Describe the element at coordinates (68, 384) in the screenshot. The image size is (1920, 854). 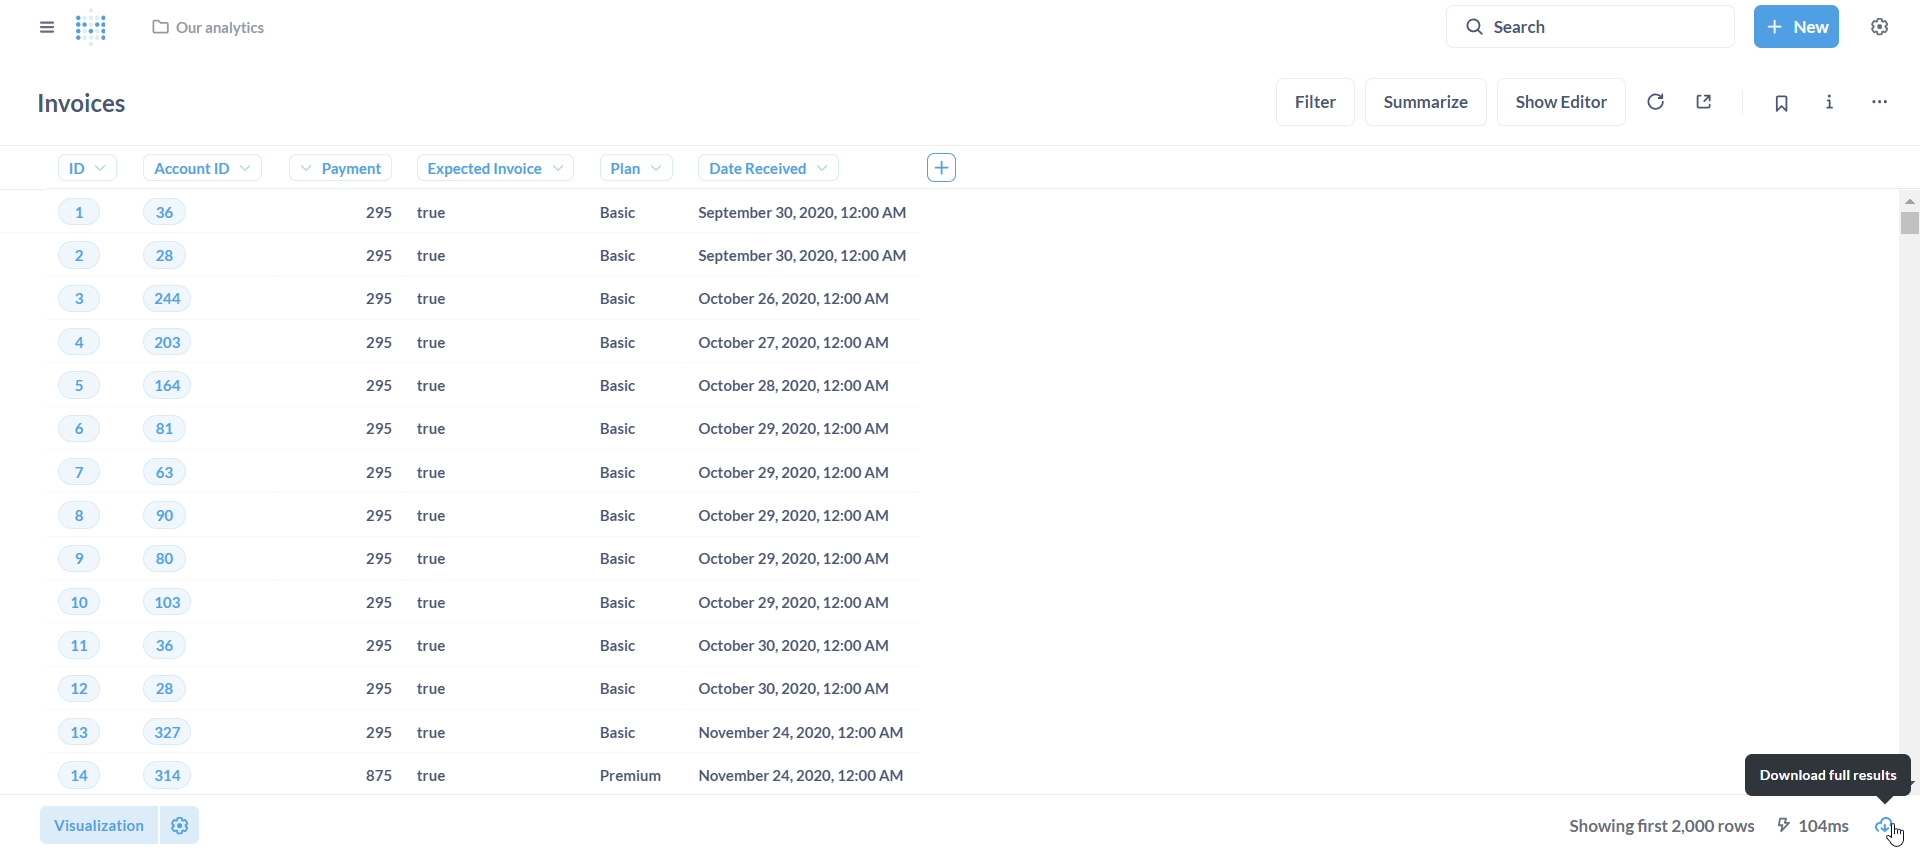
I see `5` at that location.